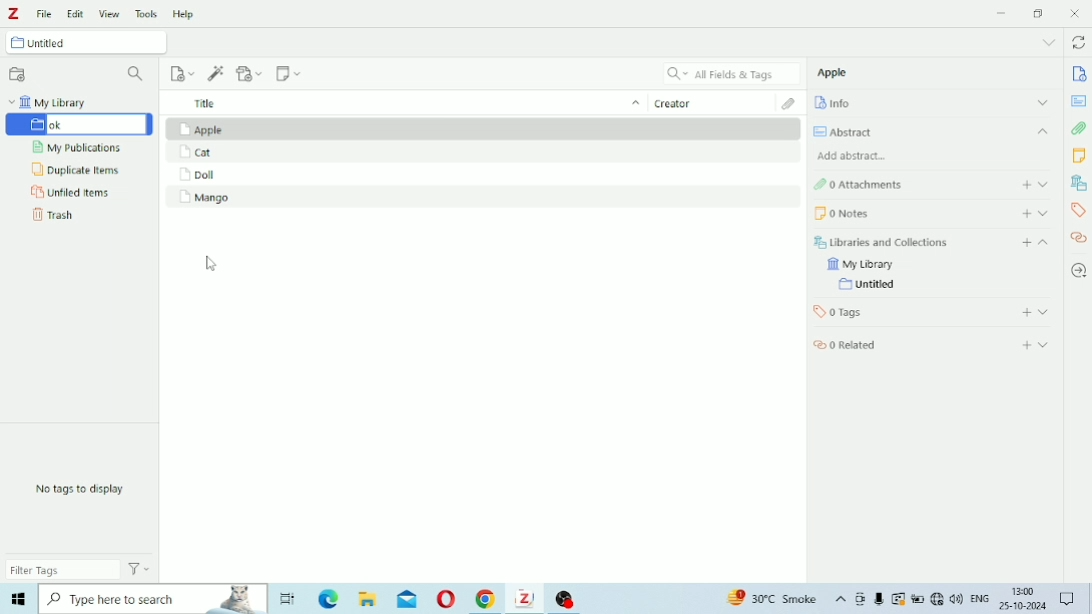  Describe the element at coordinates (853, 155) in the screenshot. I see `Add abstract` at that location.